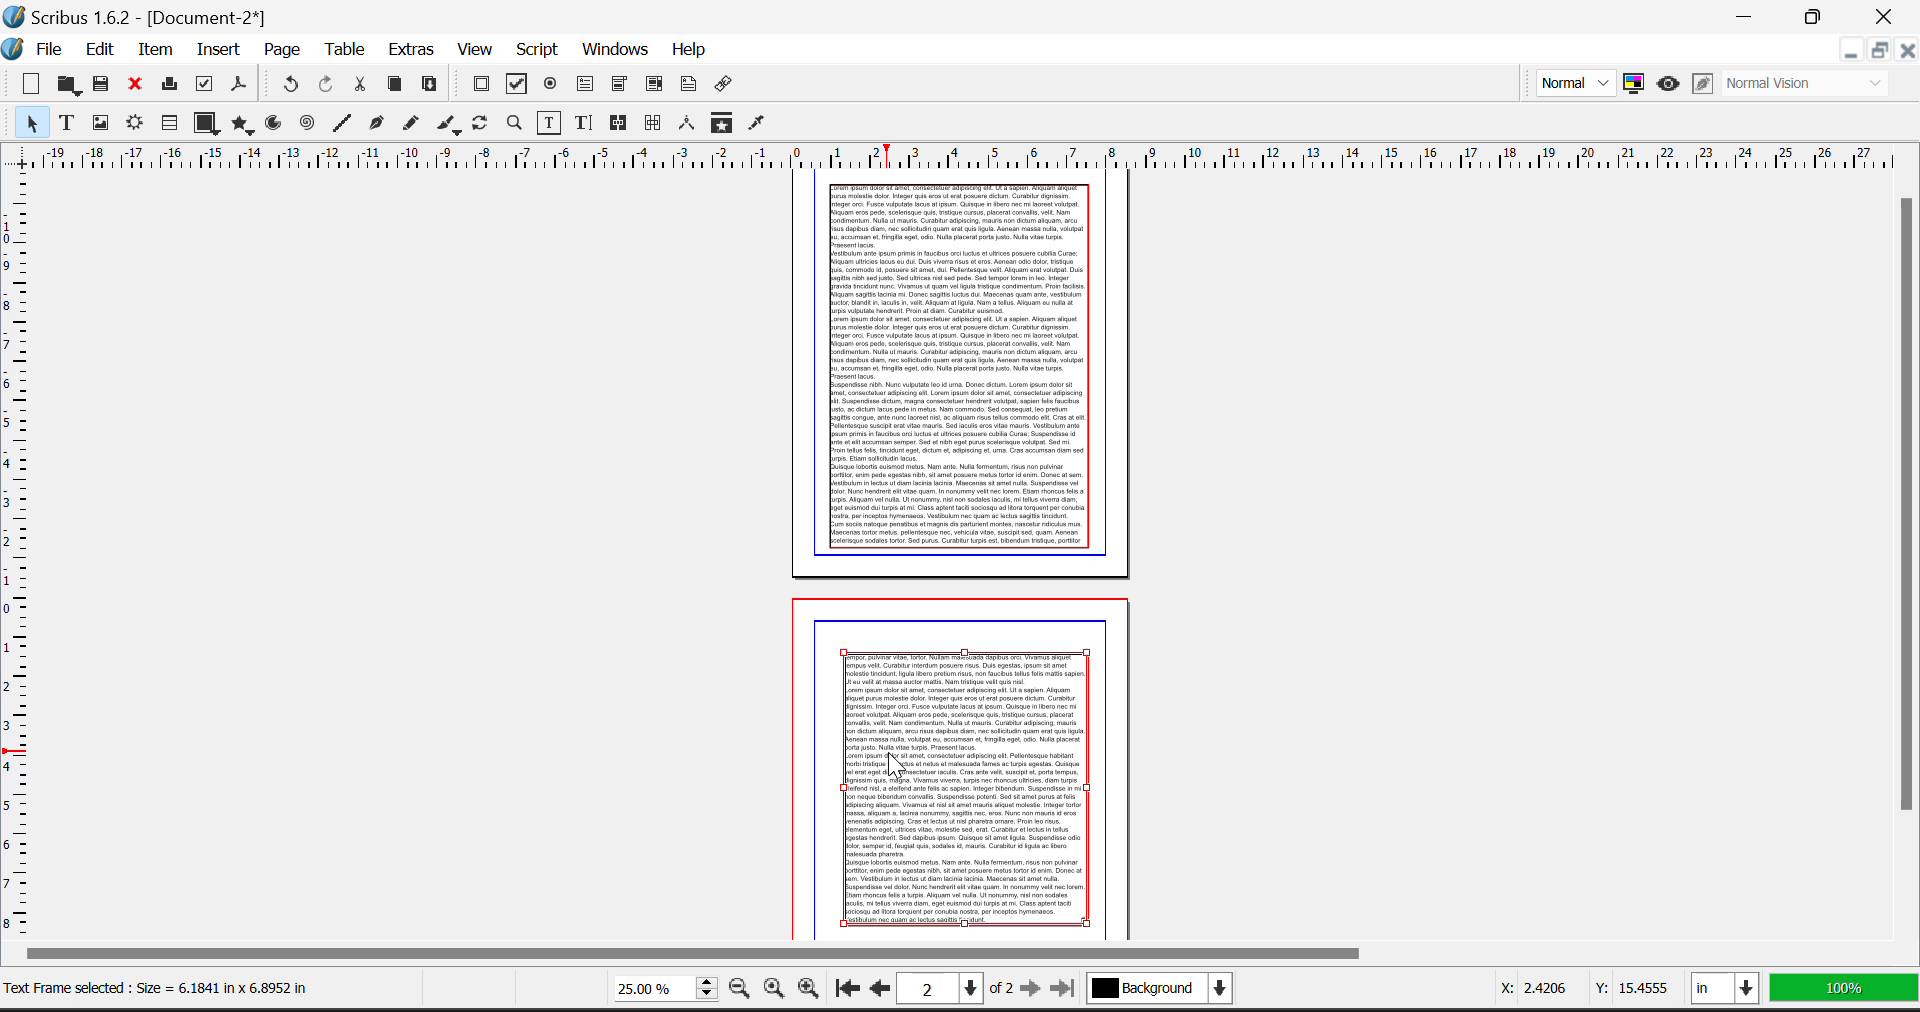  Describe the element at coordinates (900, 769) in the screenshot. I see `Cursor Position AFTER_LAST_ACTION` at that location.